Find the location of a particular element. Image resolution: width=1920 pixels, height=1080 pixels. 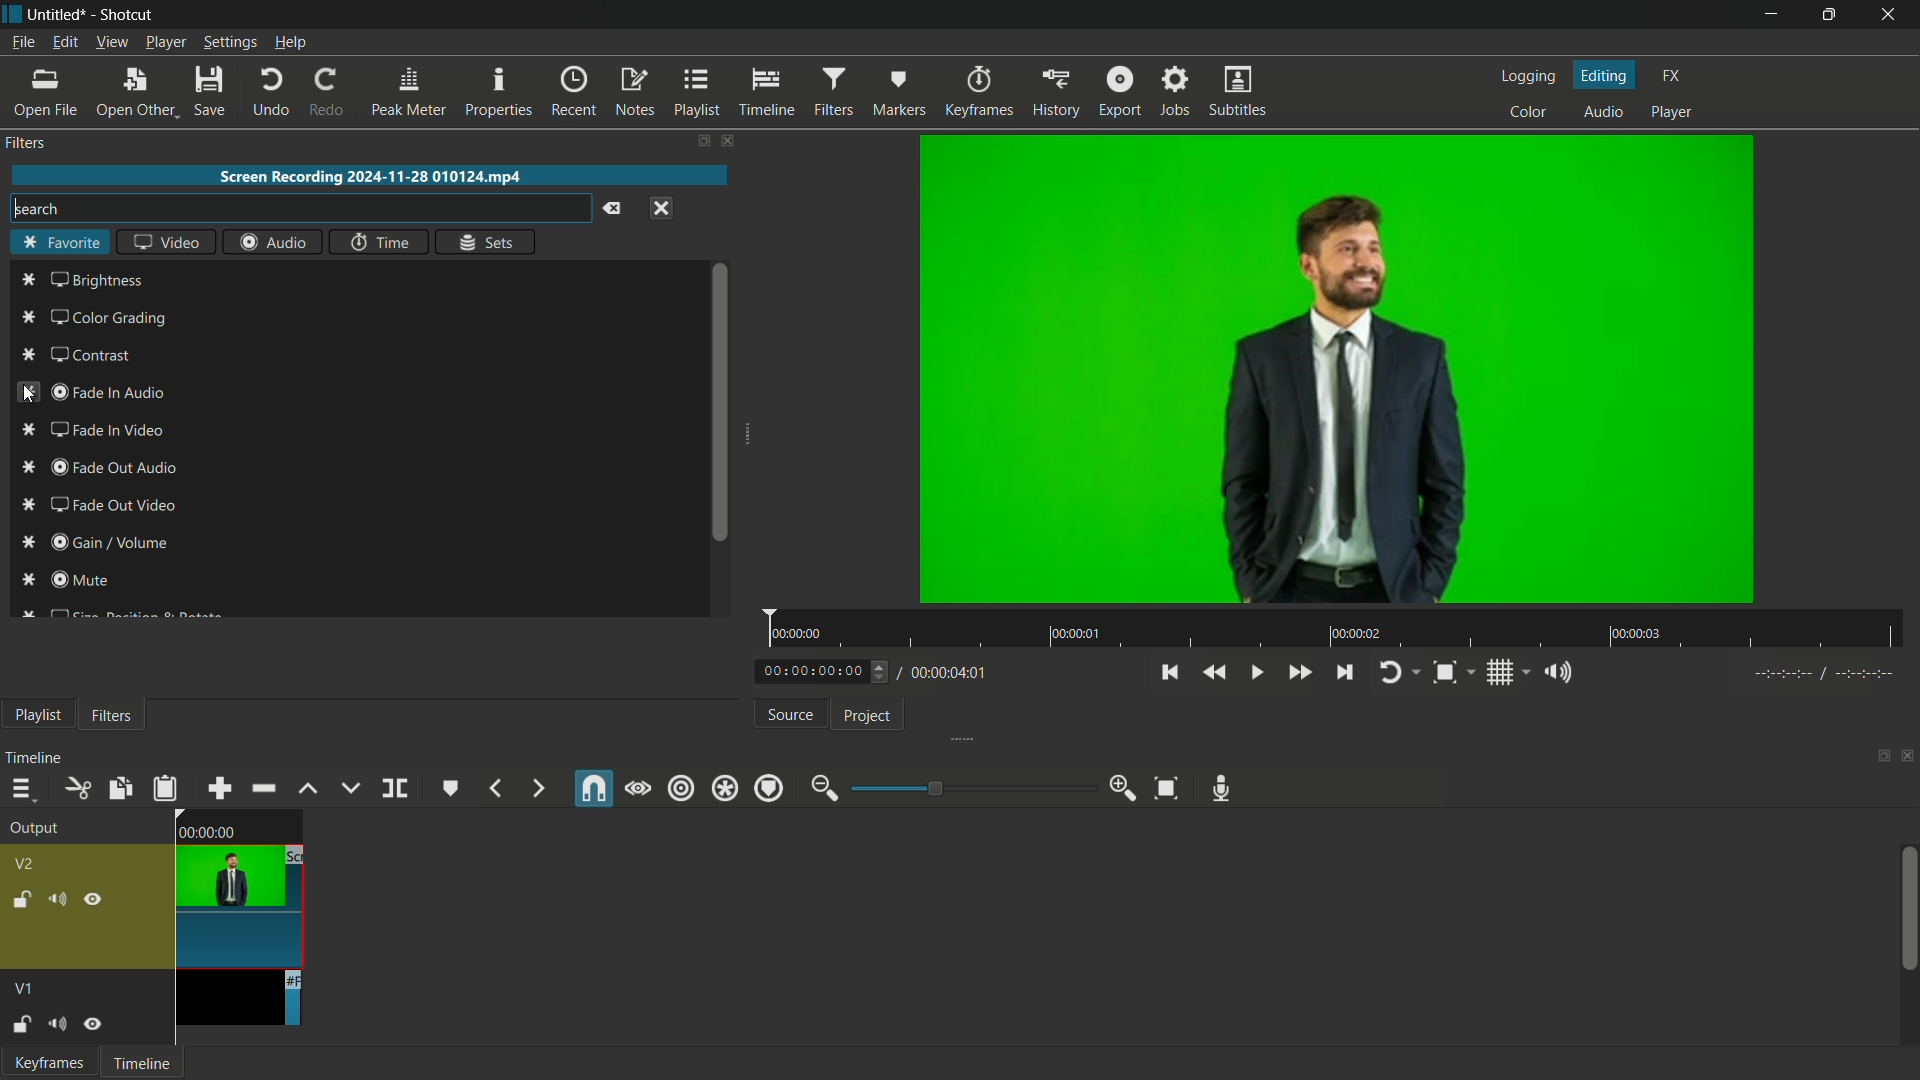

hide is located at coordinates (92, 1023).